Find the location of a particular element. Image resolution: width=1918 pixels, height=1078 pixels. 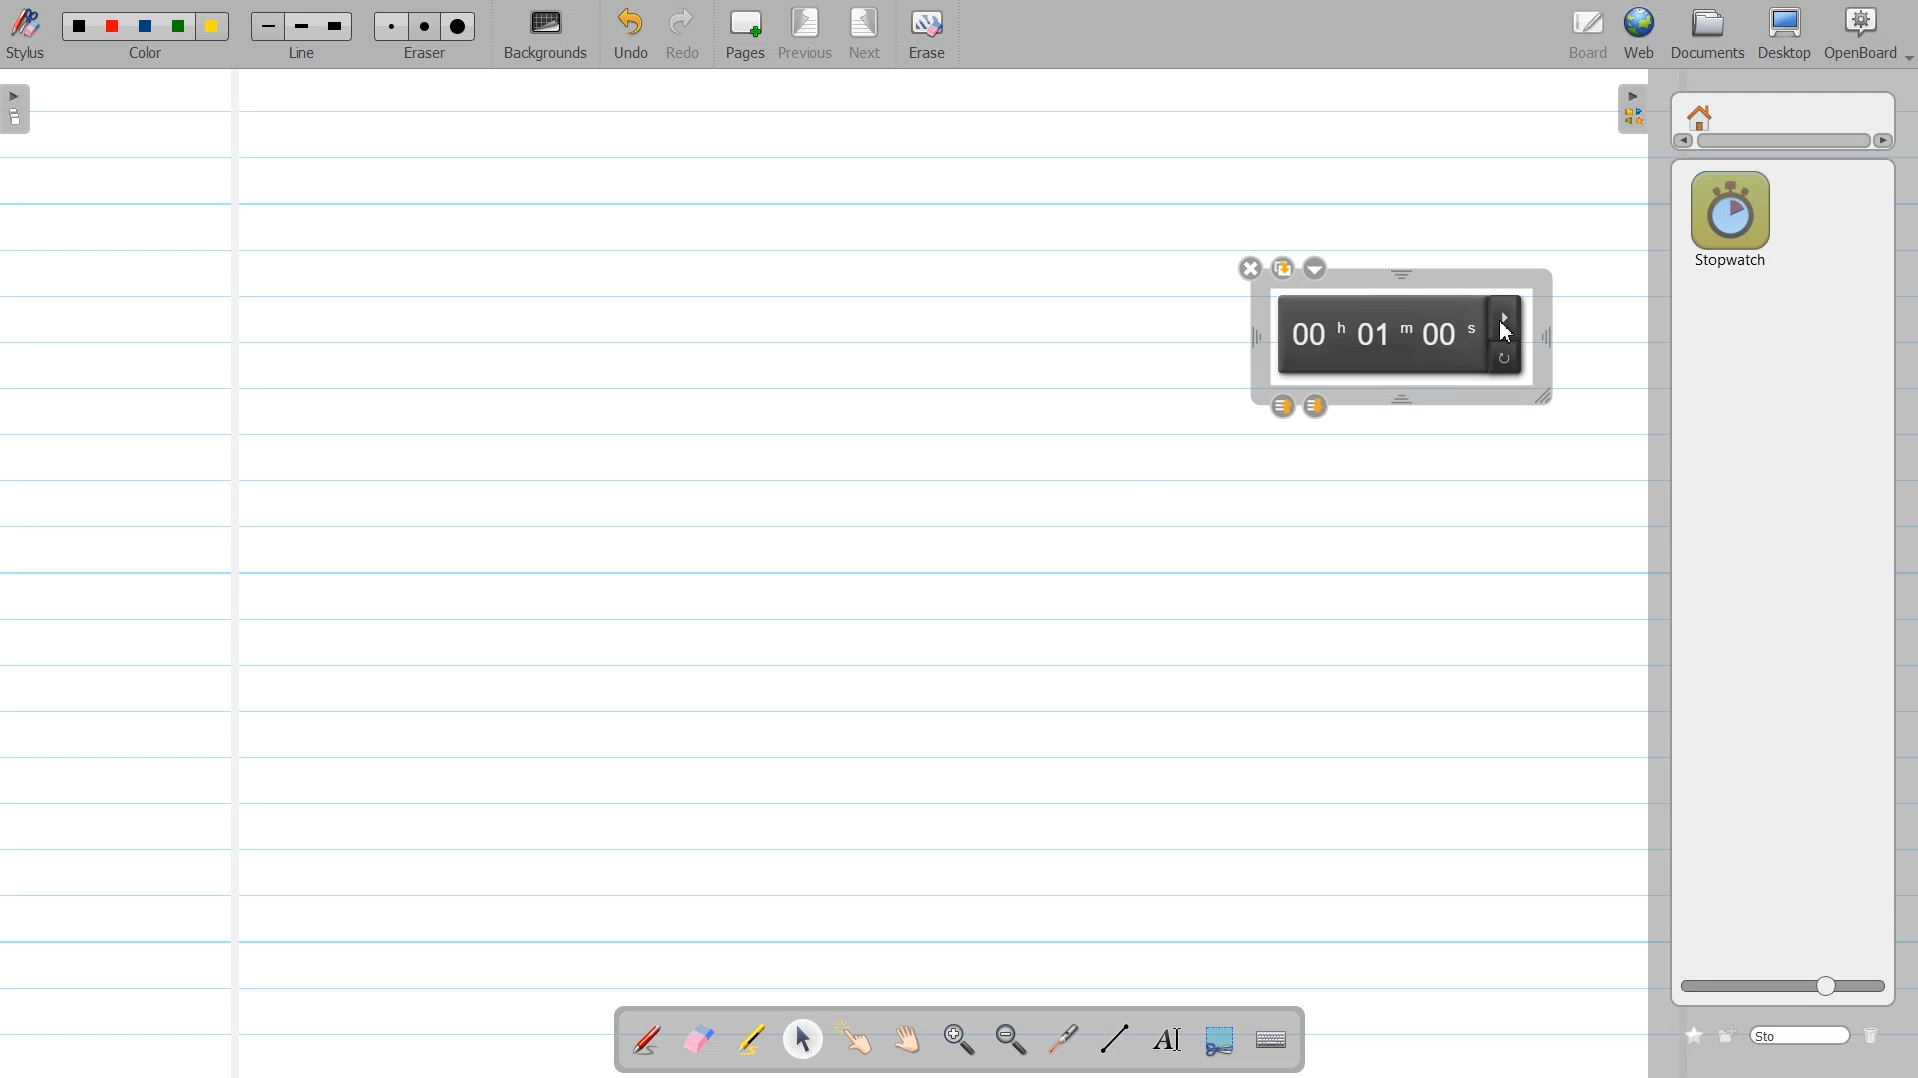

Sidebar is located at coordinates (1629, 110).